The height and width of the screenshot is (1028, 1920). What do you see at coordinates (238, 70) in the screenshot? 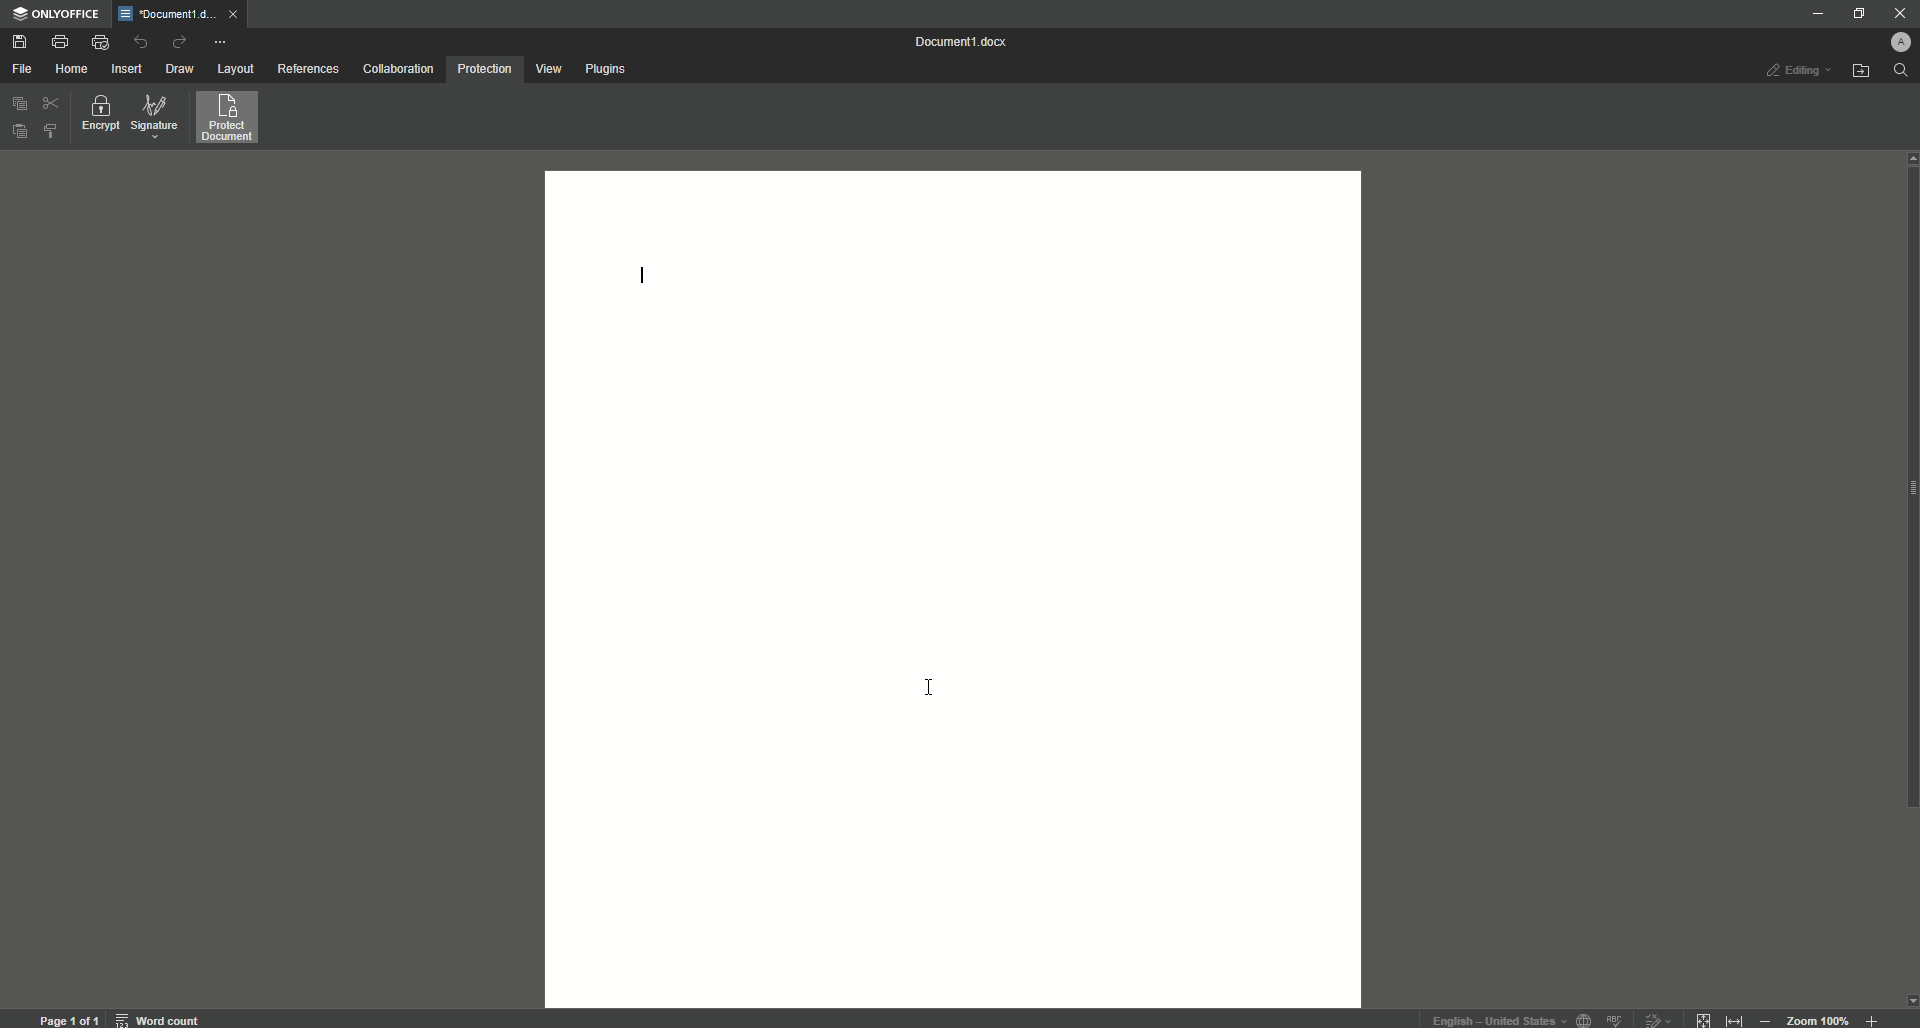
I see `Layout` at bounding box center [238, 70].